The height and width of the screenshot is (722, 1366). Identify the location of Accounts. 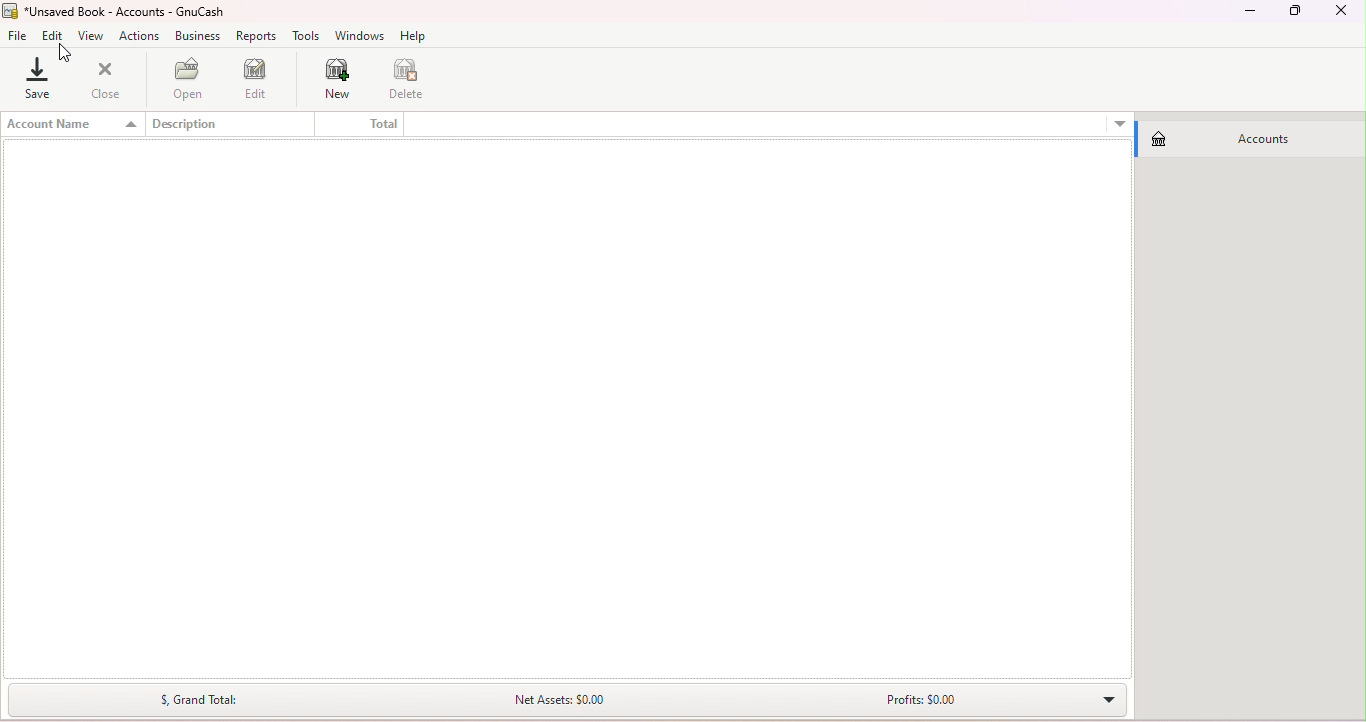
(1245, 136).